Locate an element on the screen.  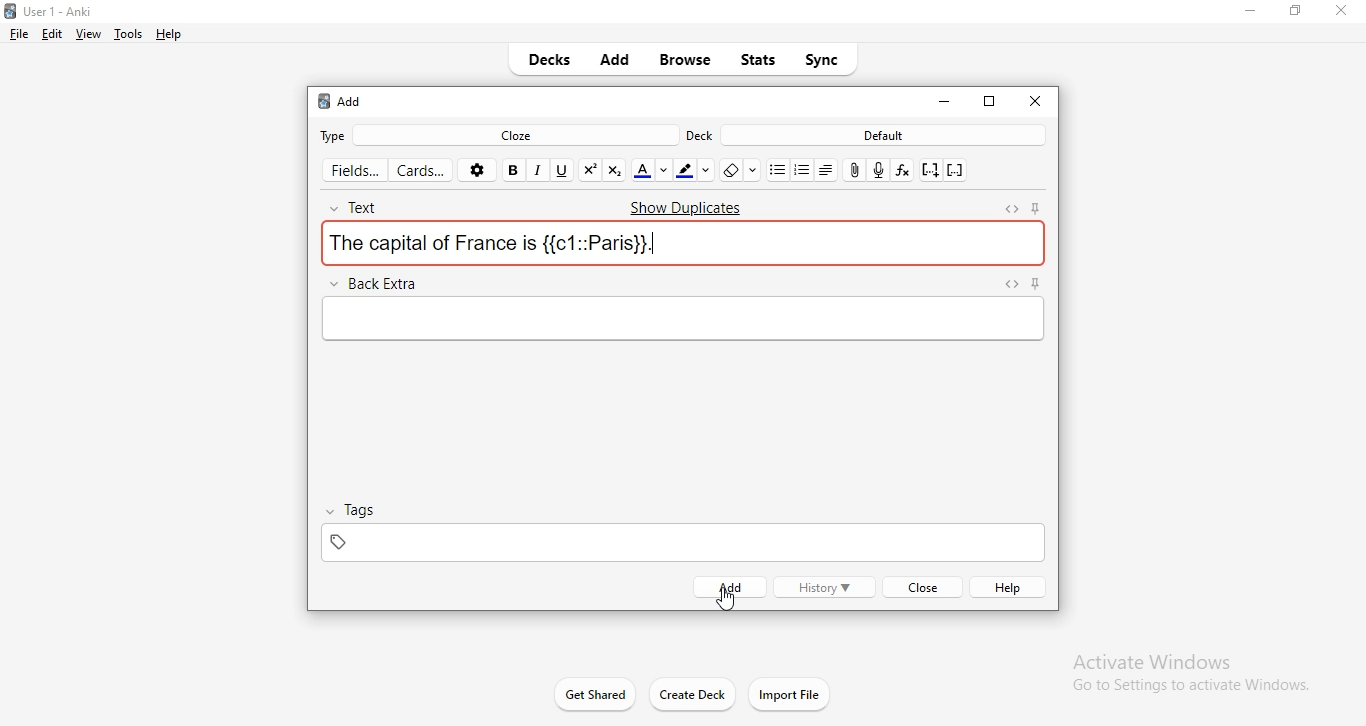
tags is located at coordinates (359, 509).